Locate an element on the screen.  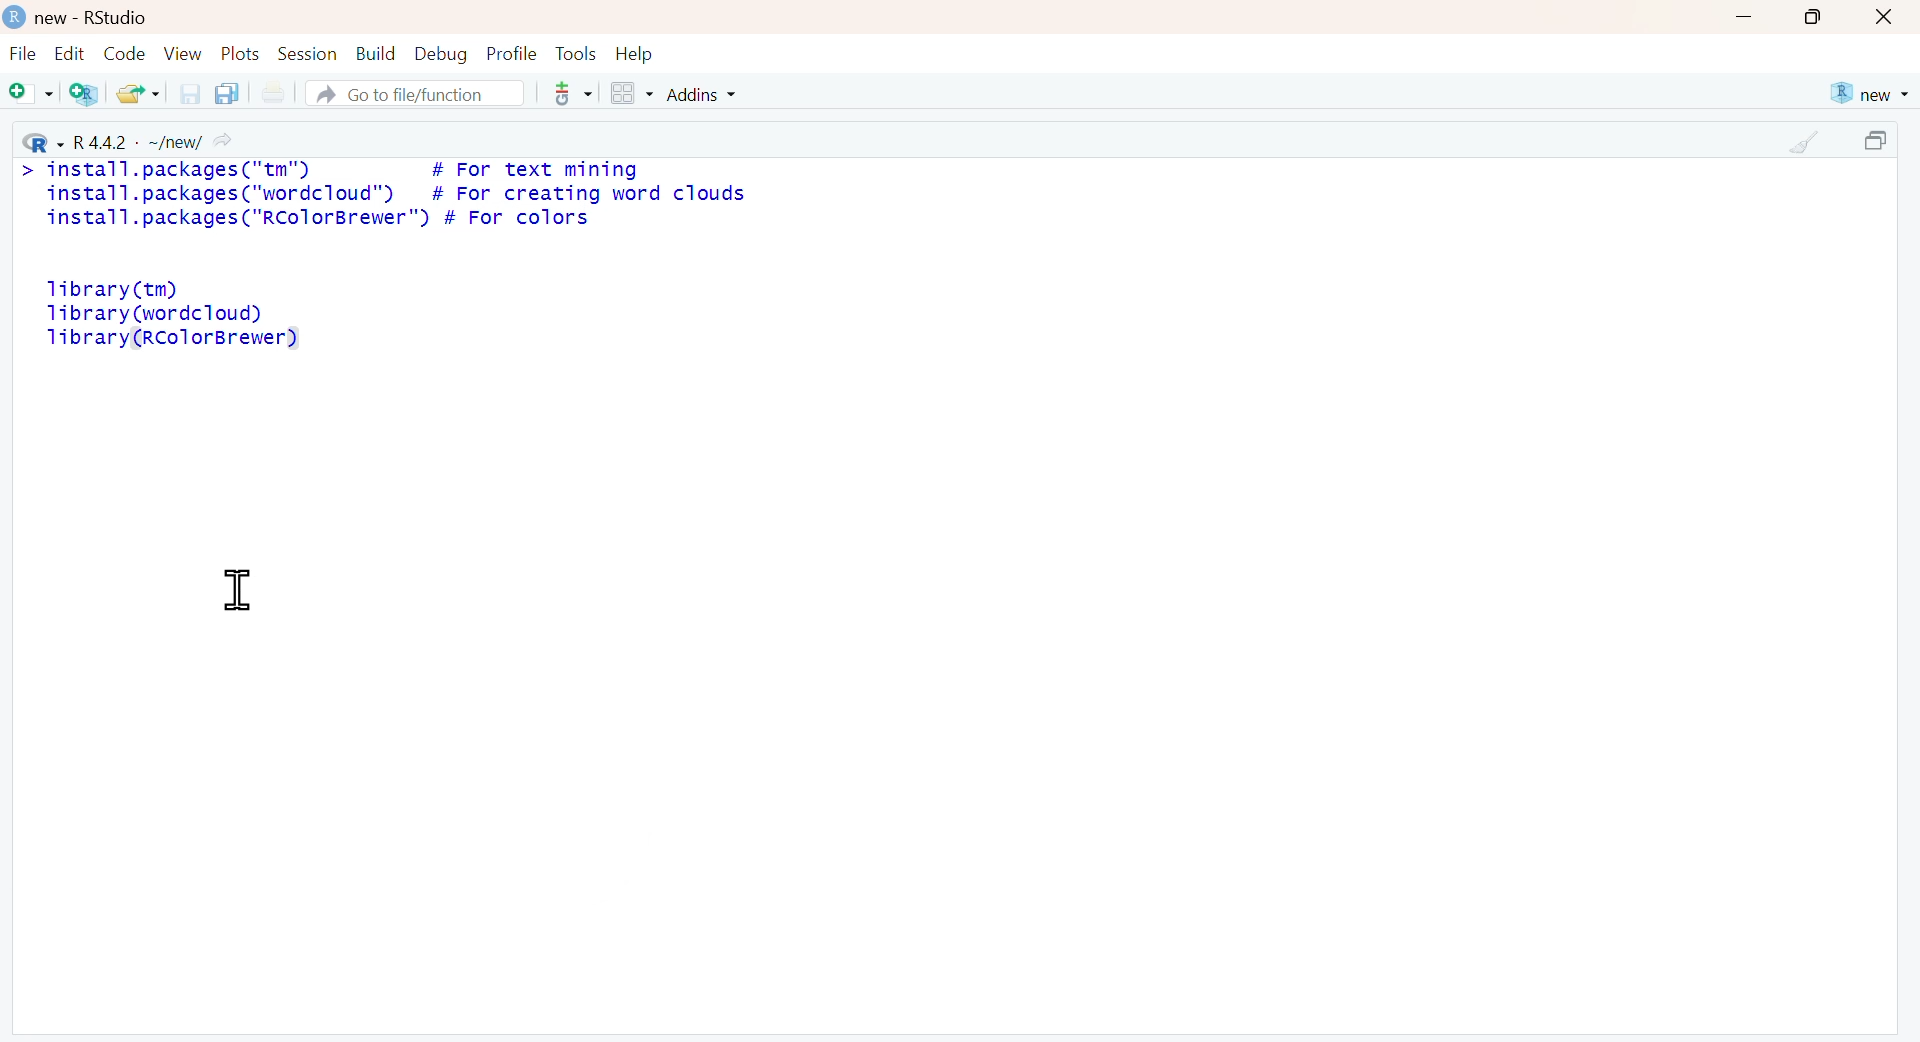
cursor is located at coordinates (237, 591).